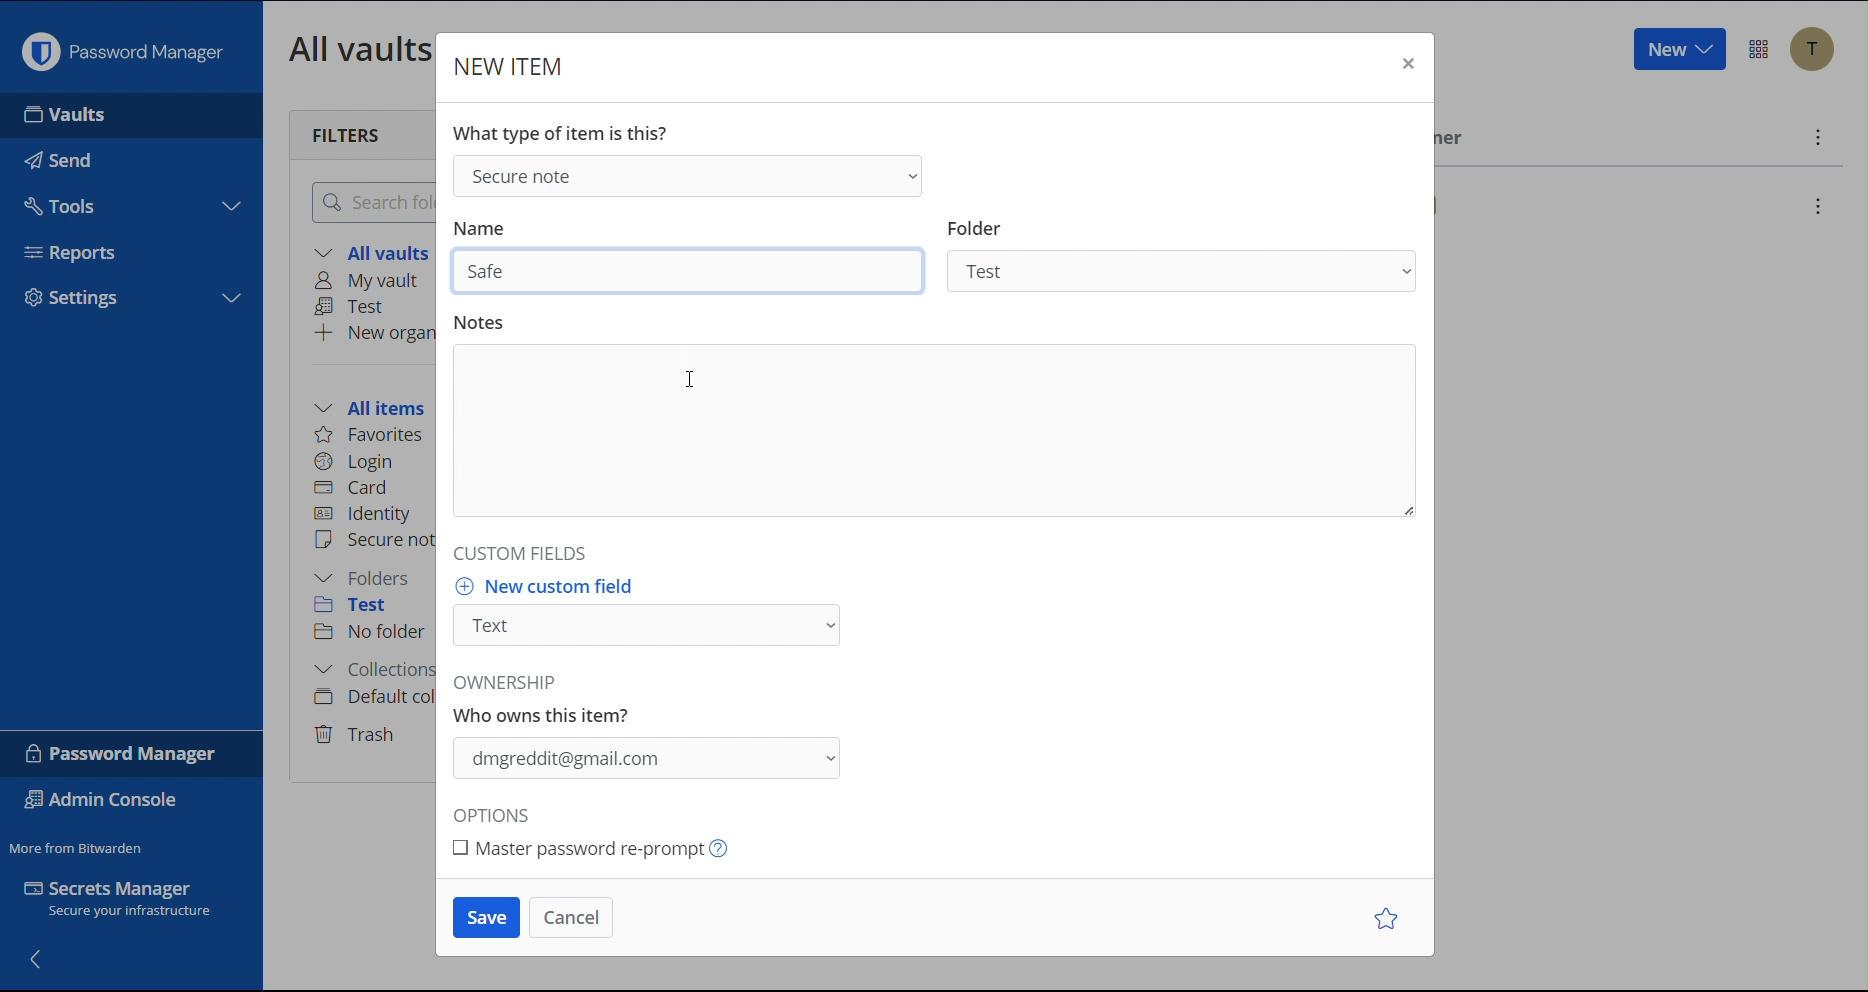 This screenshot has width=1868, height=992. Describe the element at coordinates (355, 48) in the screenshot. I see `All Vaults` at that location.